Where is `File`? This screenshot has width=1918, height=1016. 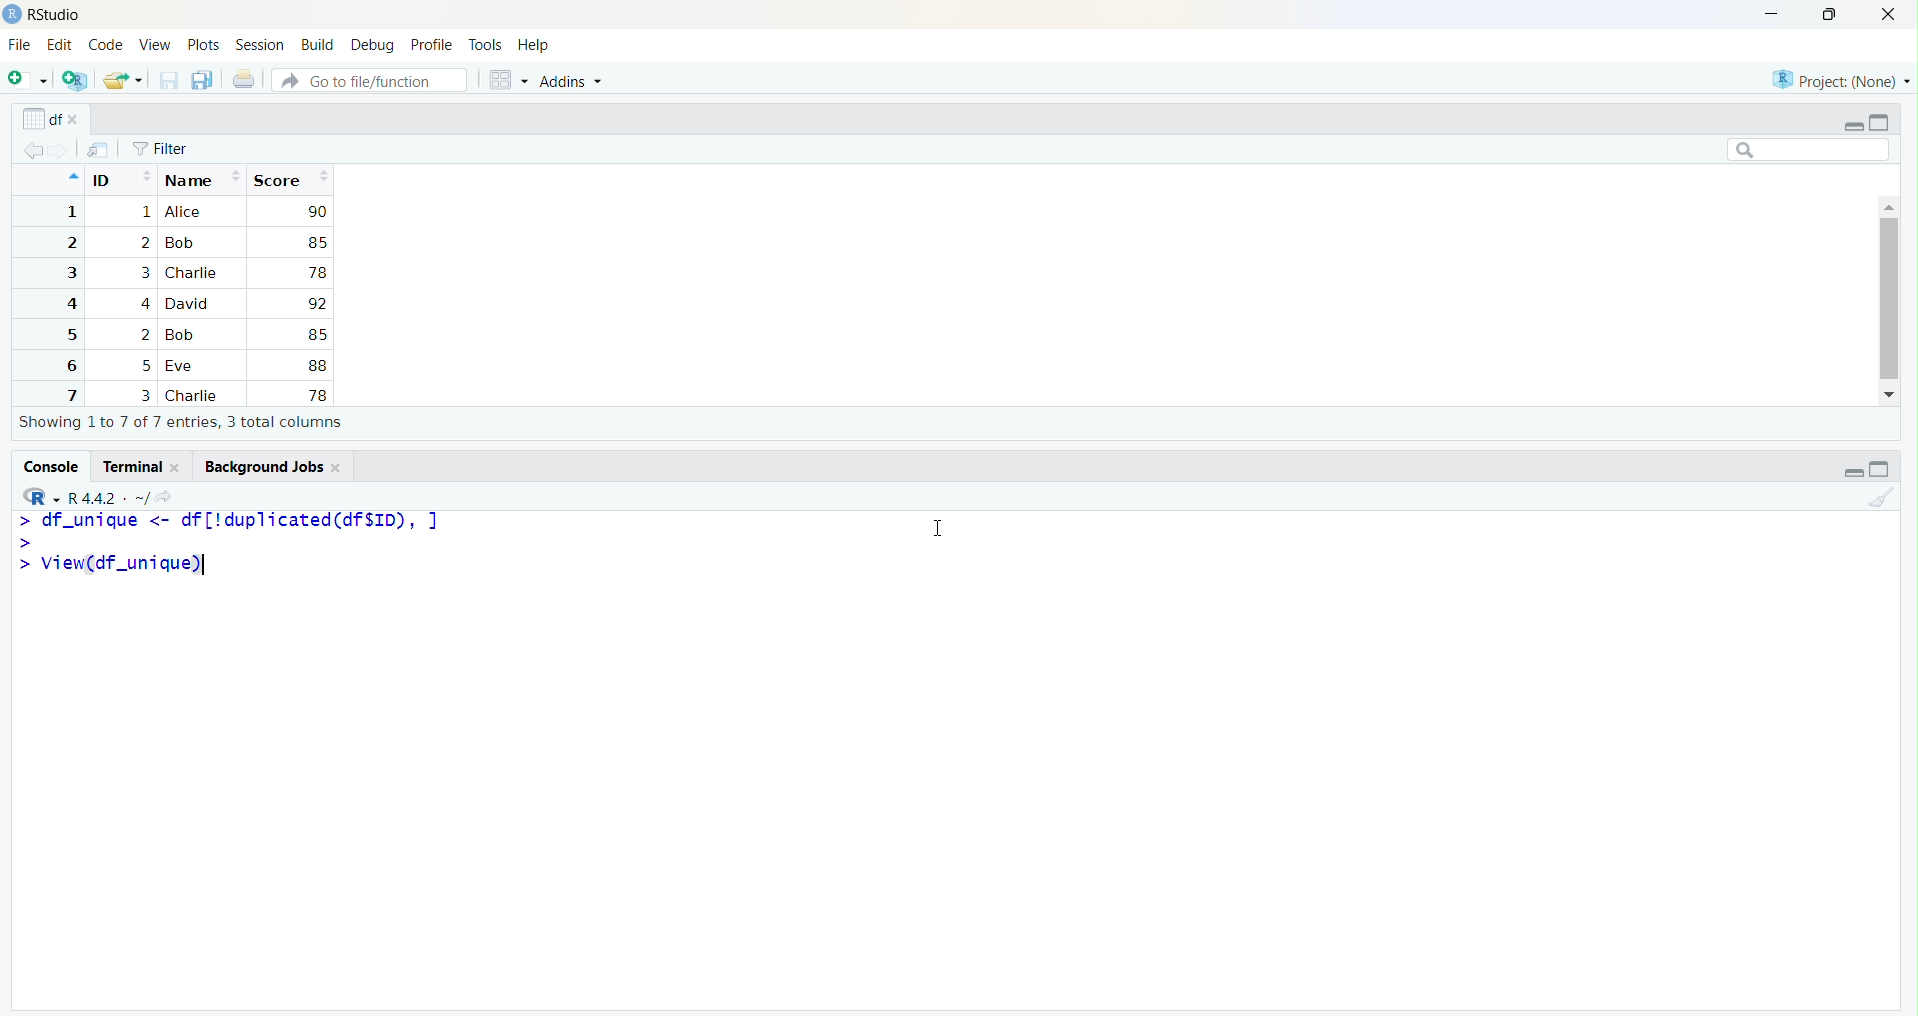 File is located at coordinates (19, 46).